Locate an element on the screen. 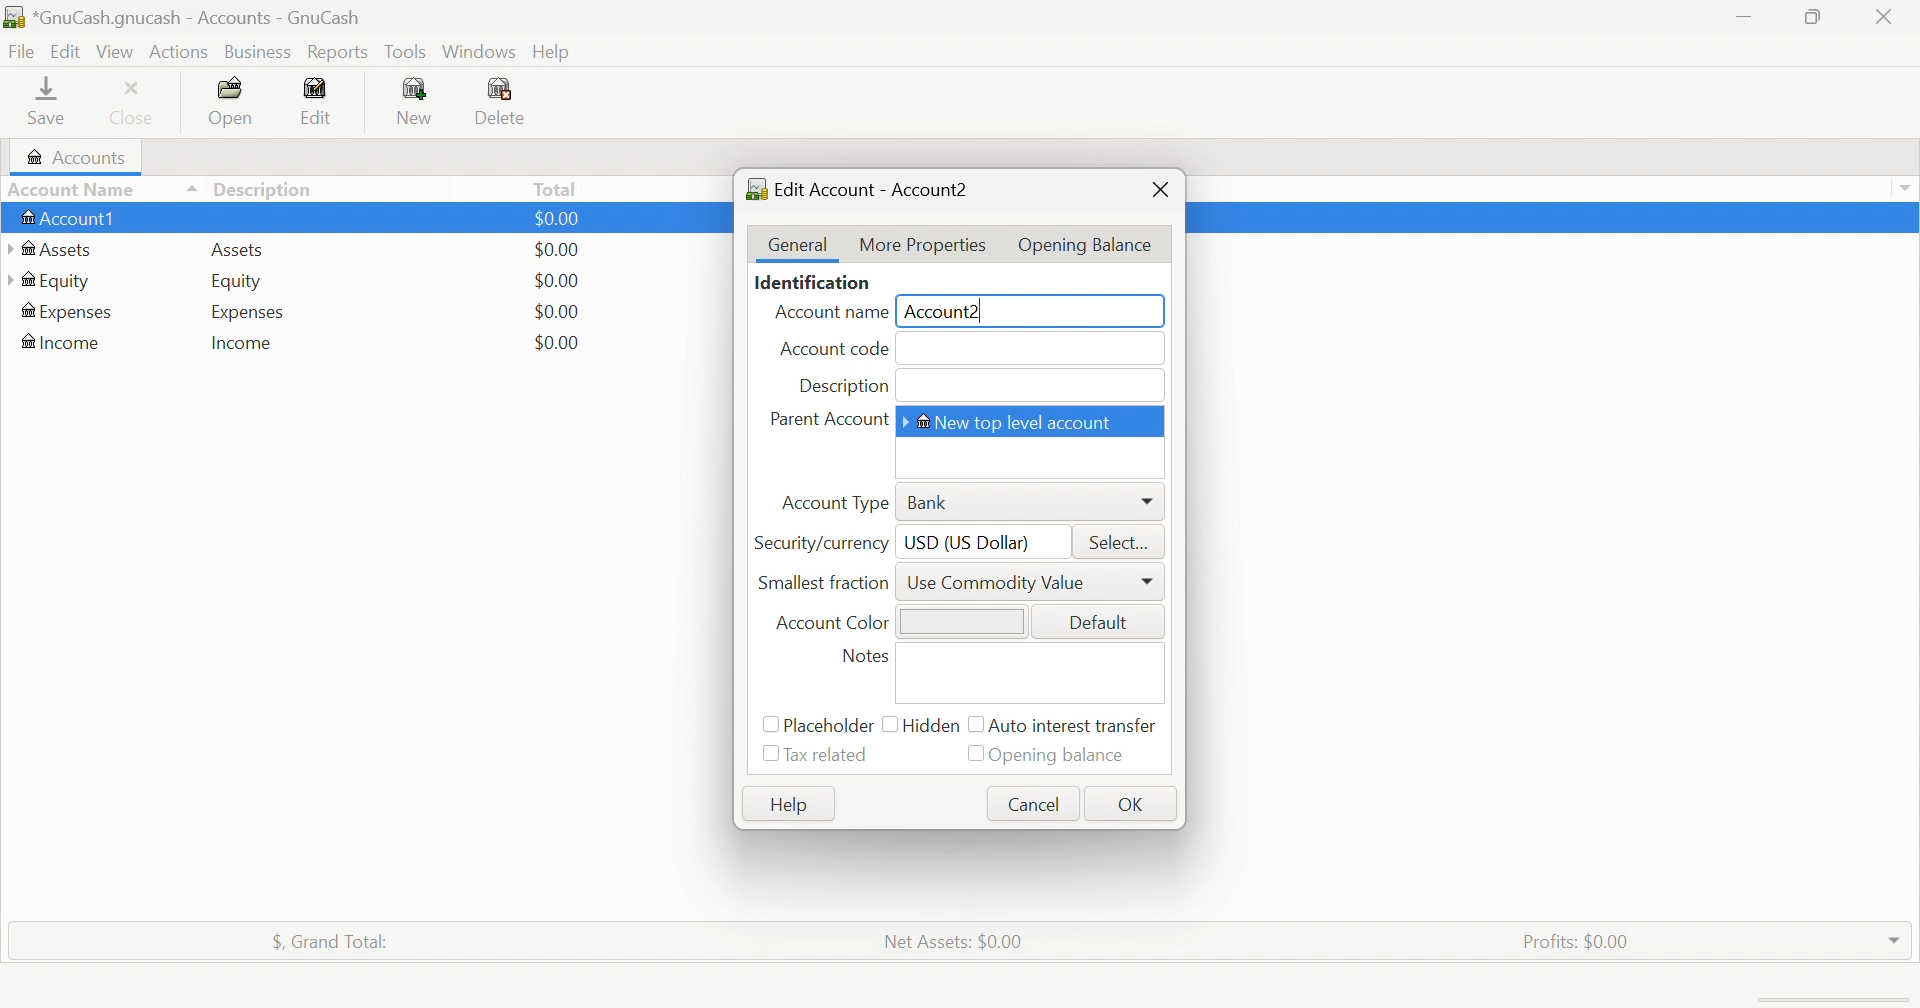 This screenshot has height=1008, width=1920. Identification is located at coordinates (812, 285).